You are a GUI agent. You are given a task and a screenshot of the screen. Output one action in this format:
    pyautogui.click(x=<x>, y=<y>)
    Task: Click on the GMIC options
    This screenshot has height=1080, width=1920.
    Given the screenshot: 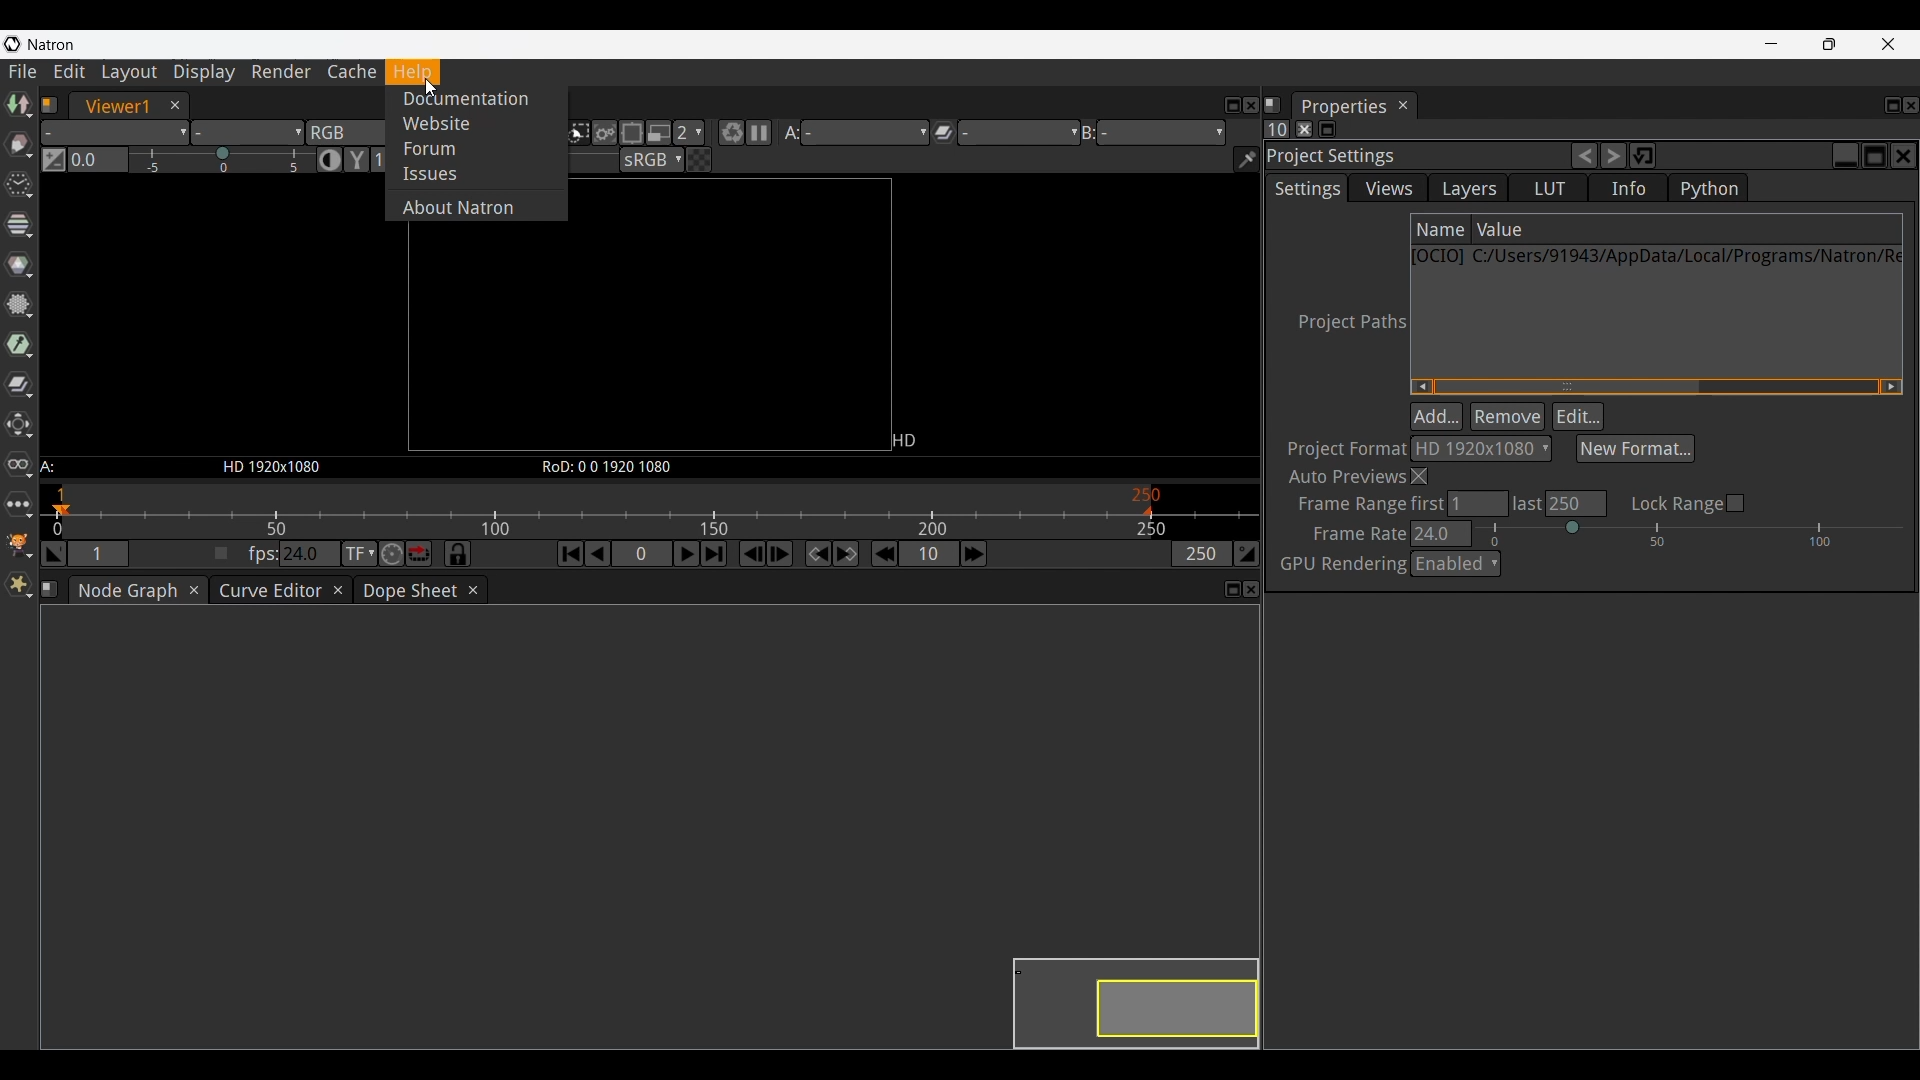 What is the action you would take?
    pyautogui.click(x=19, y=545)
    